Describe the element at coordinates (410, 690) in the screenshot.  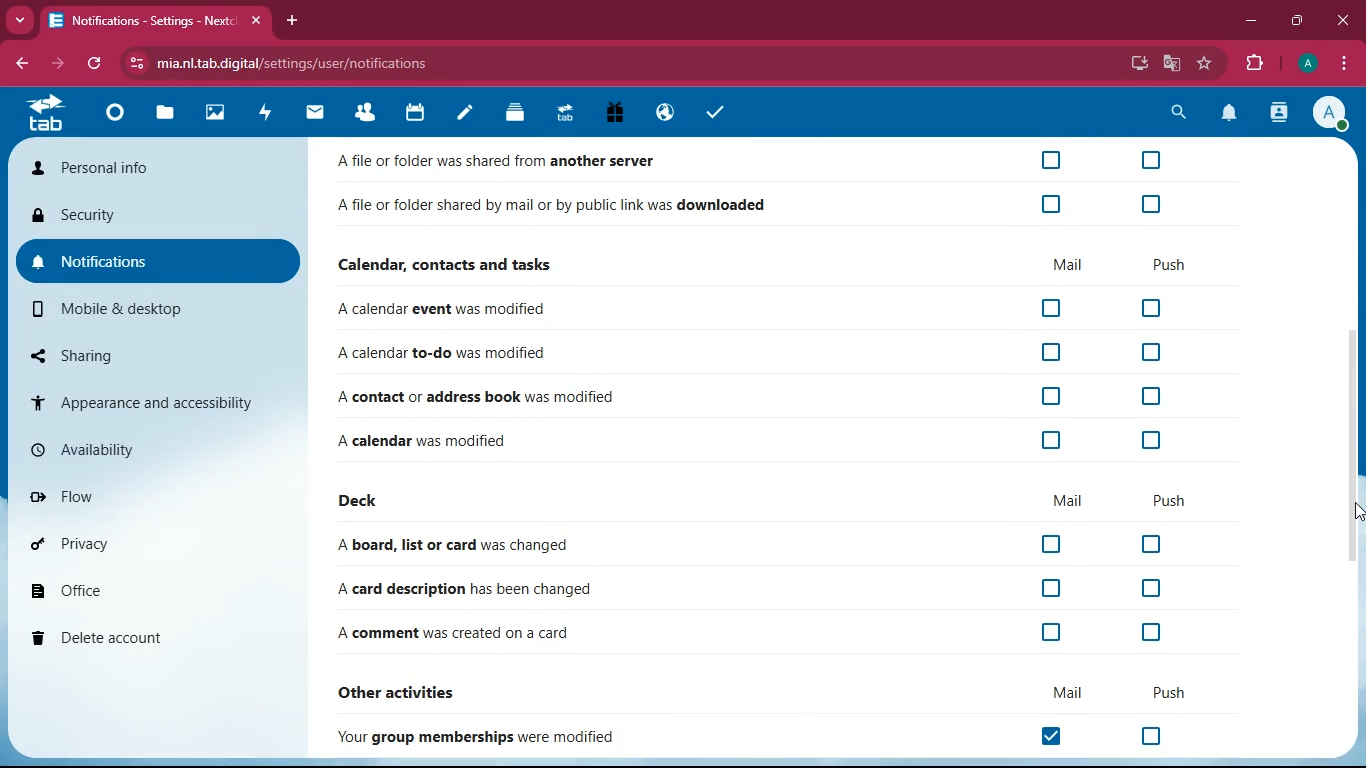
I see `other activities` at that location.